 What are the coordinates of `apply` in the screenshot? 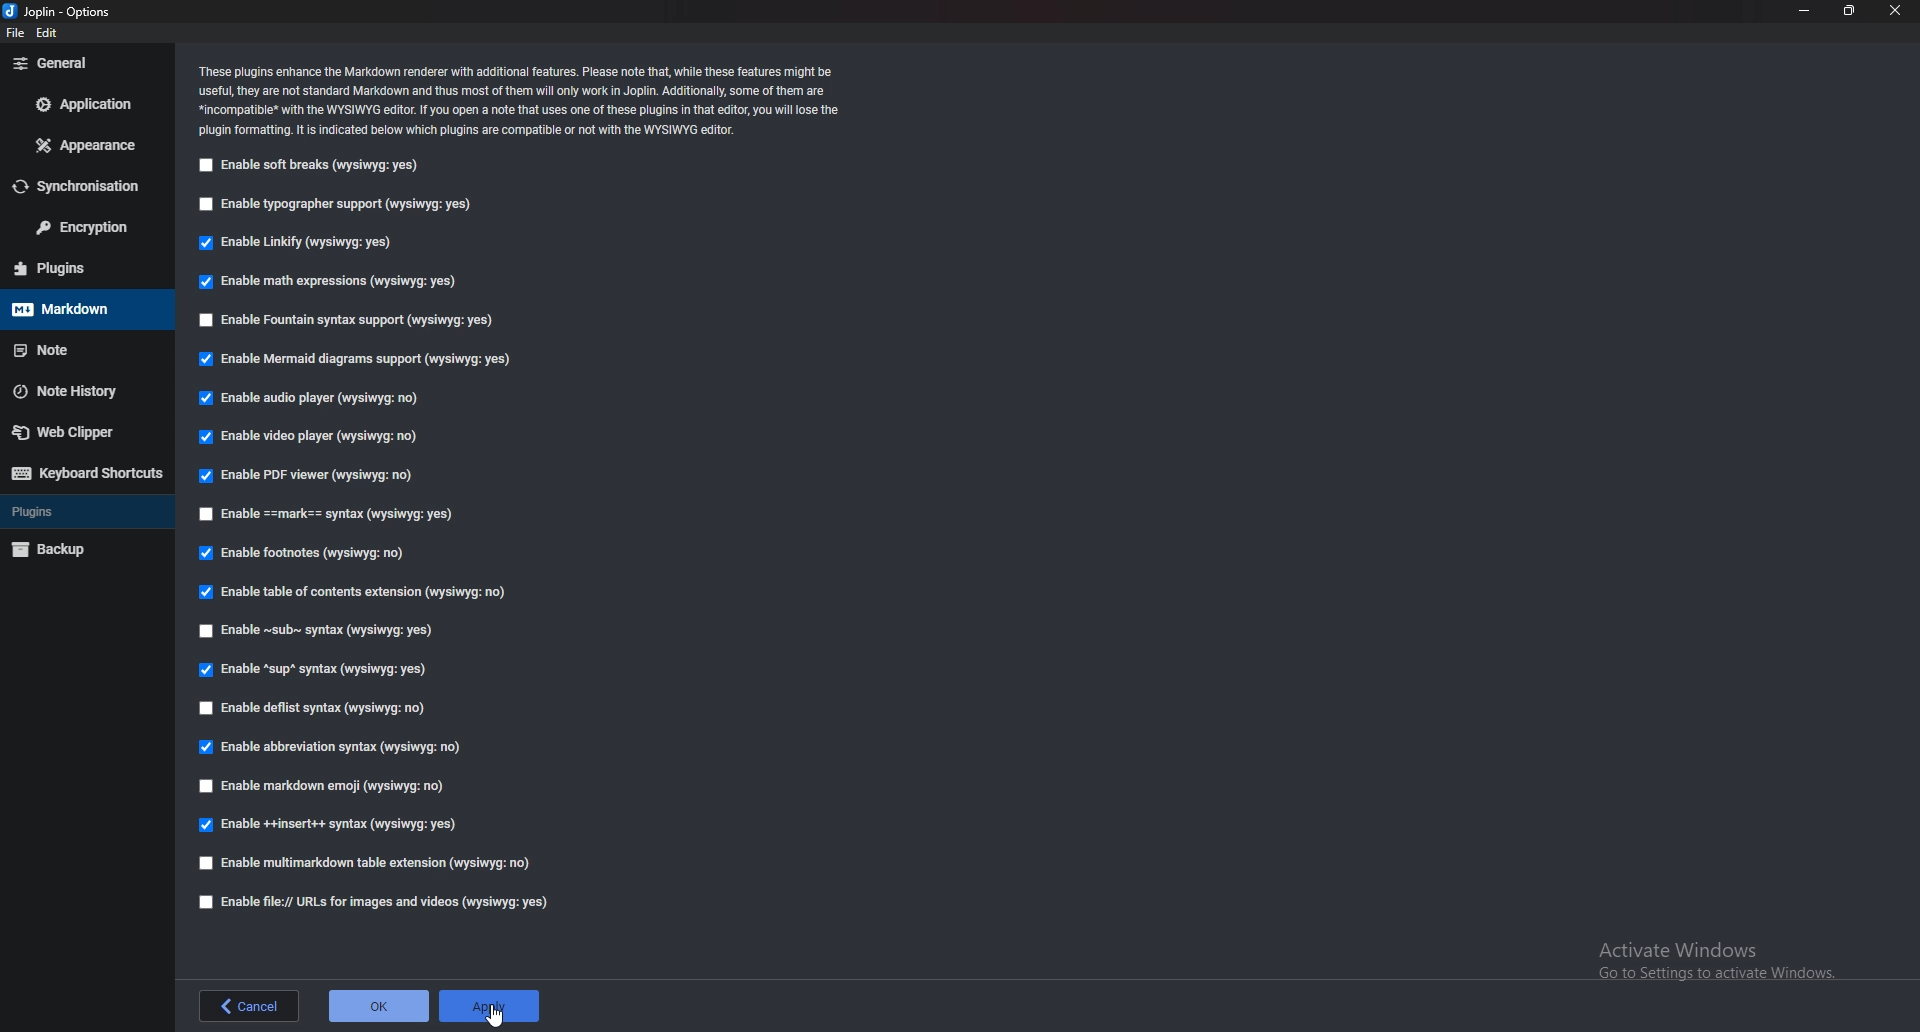 It's located at (491, 1007).